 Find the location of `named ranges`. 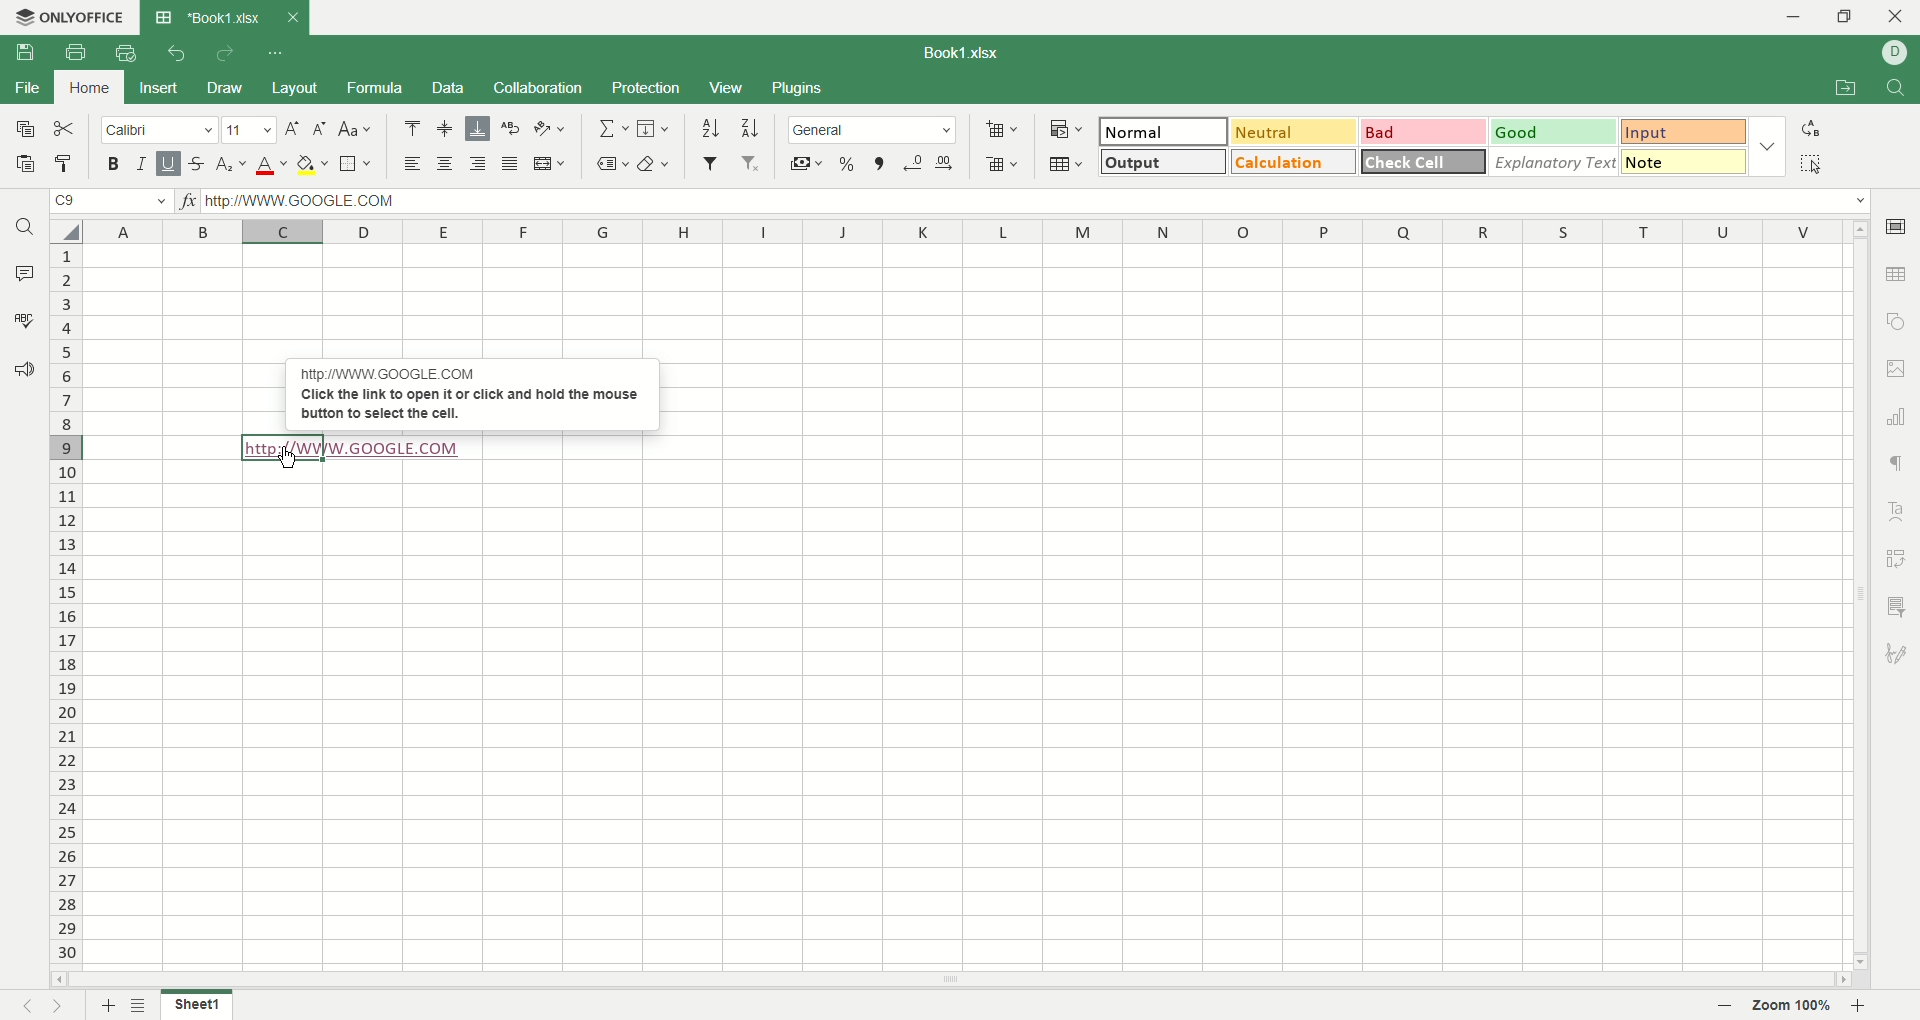

named ranges is located at coordinates (613, 166).